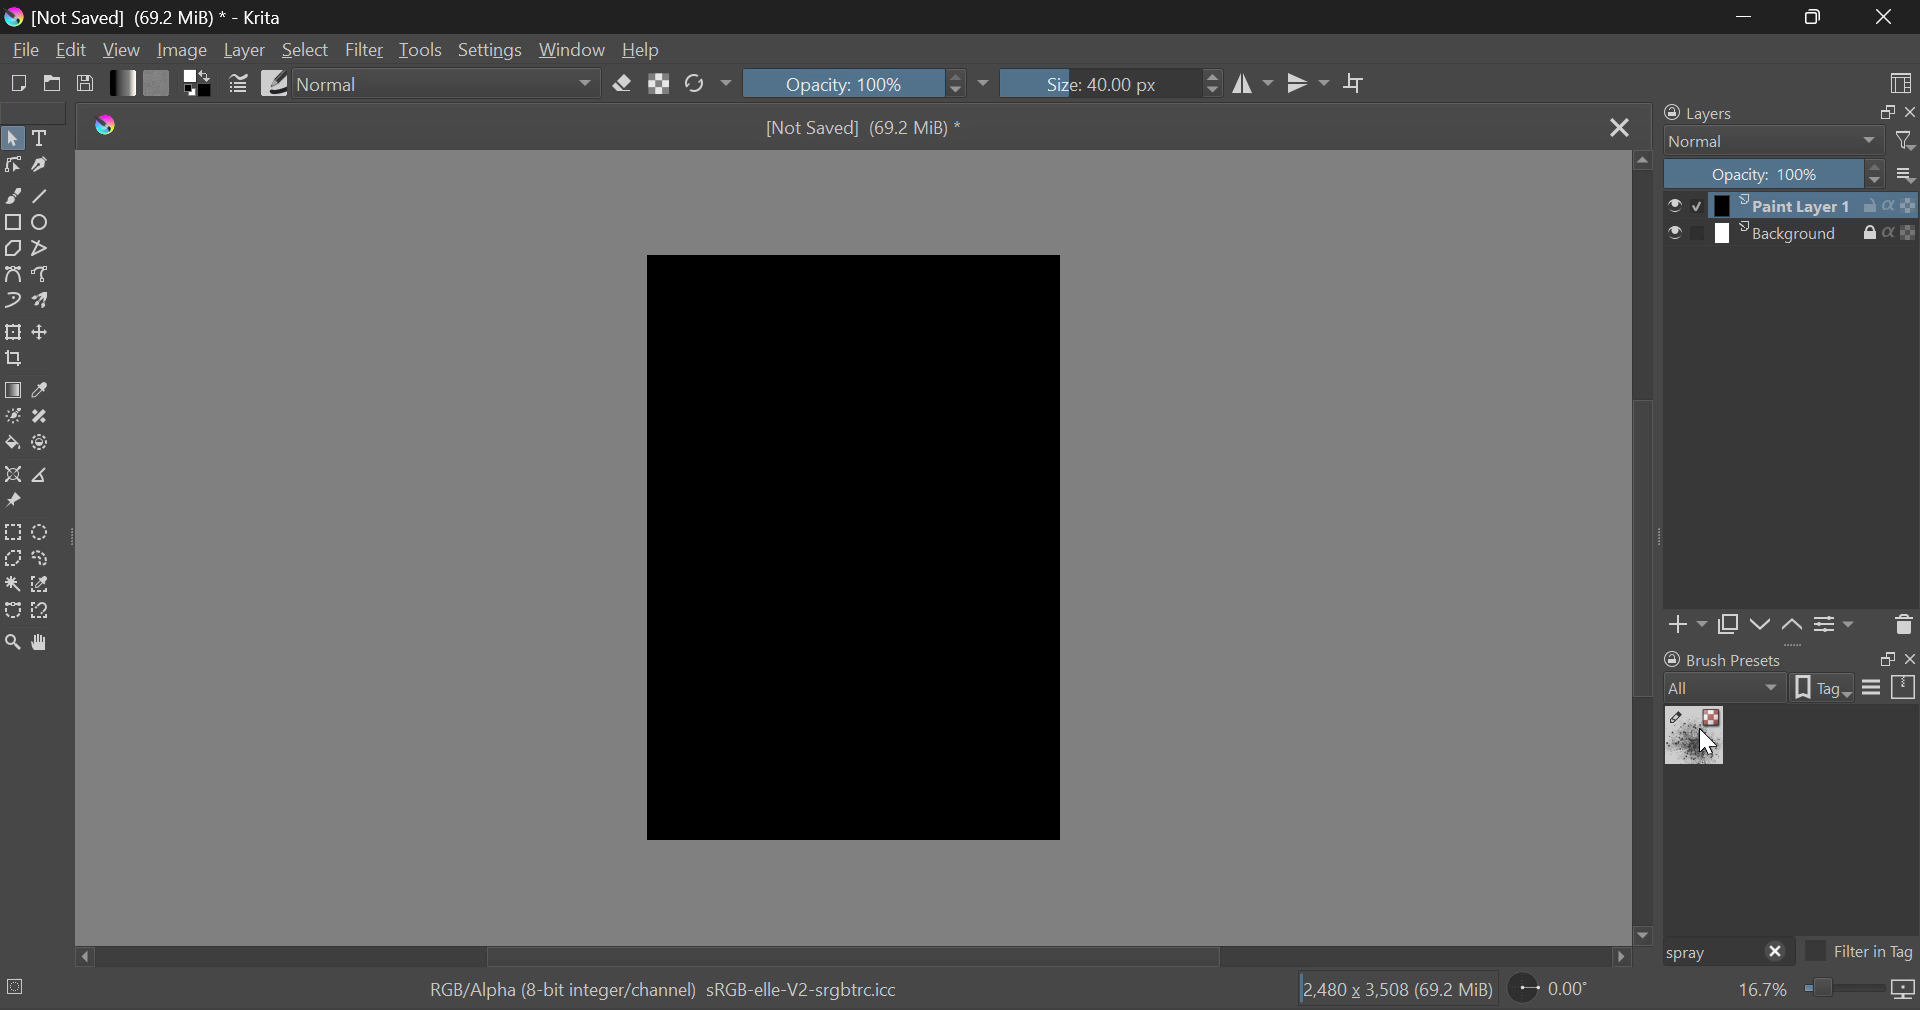 This screenshot has width=1920, height=1010. Describe the element at coordinates (14, 645) in the screenshot. I see `Zoom` at that location.